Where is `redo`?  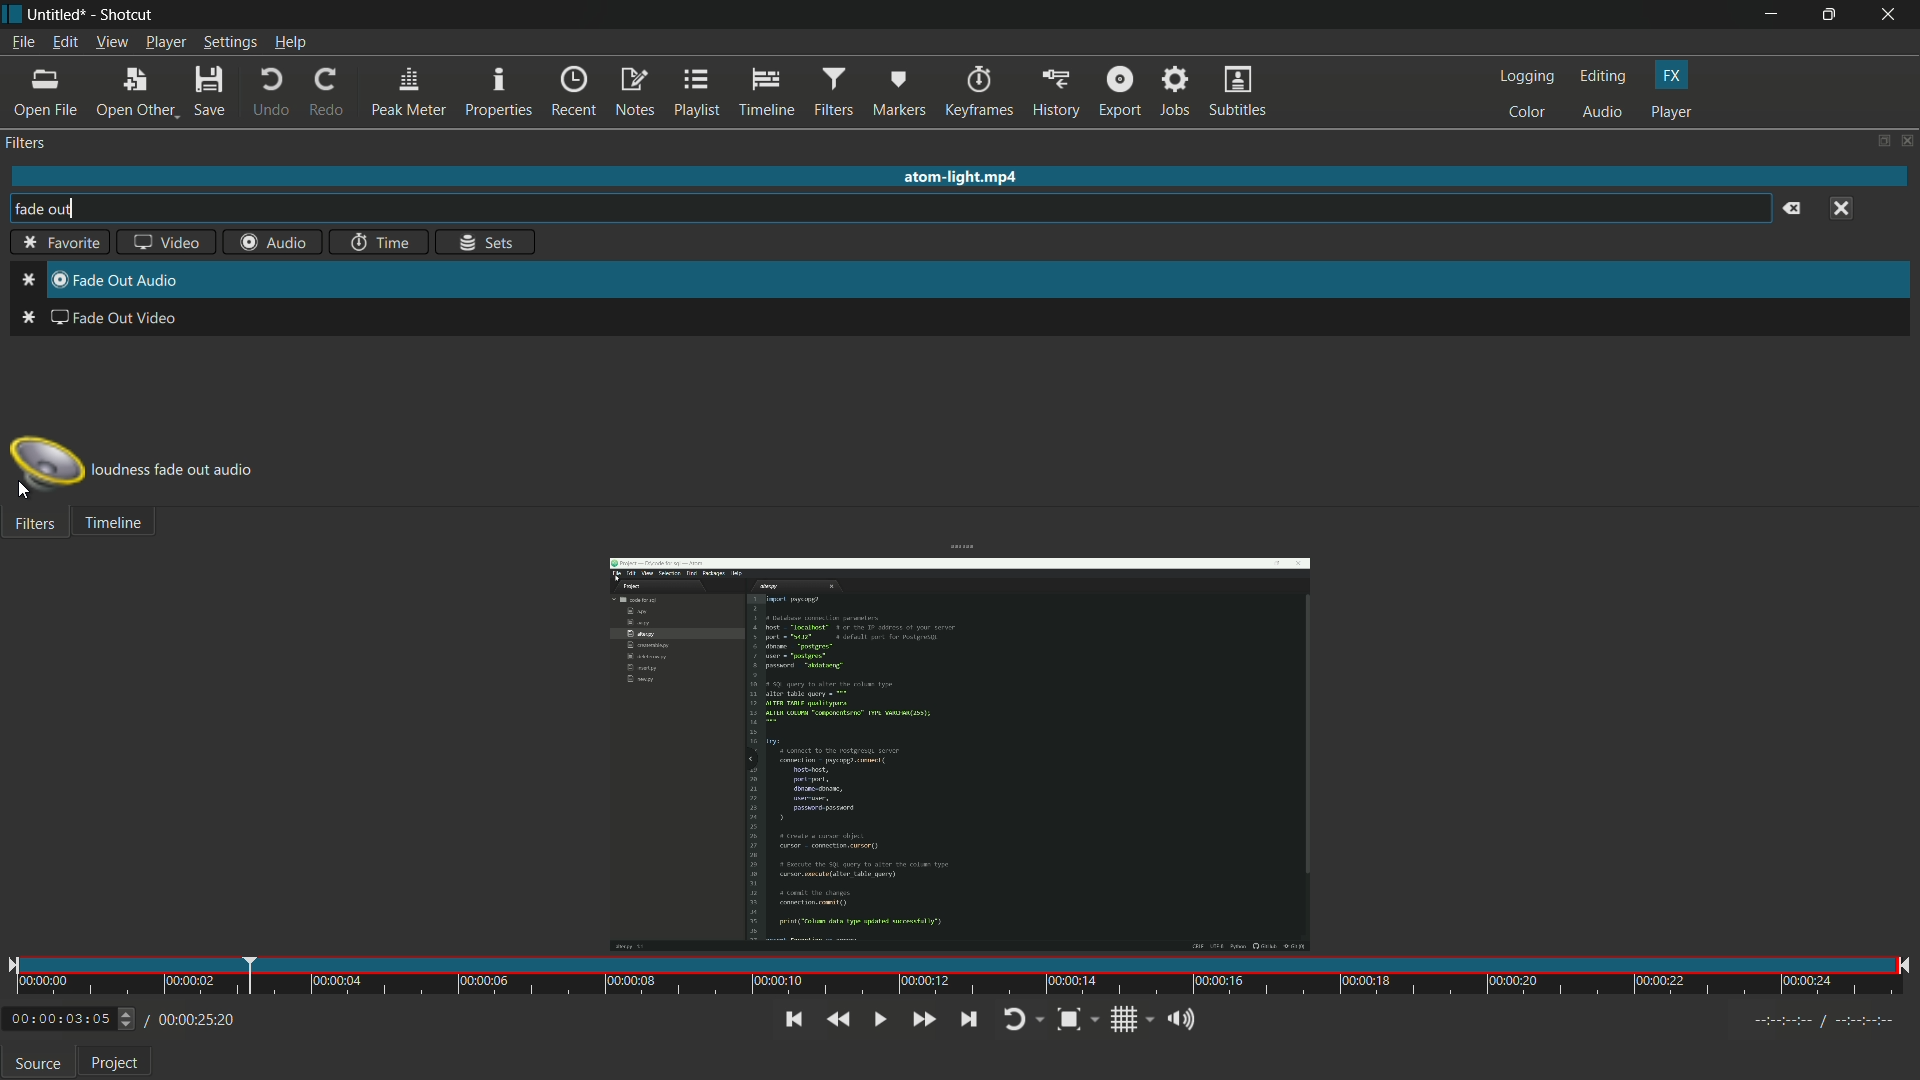
redo is located at coordinates (328, 93).